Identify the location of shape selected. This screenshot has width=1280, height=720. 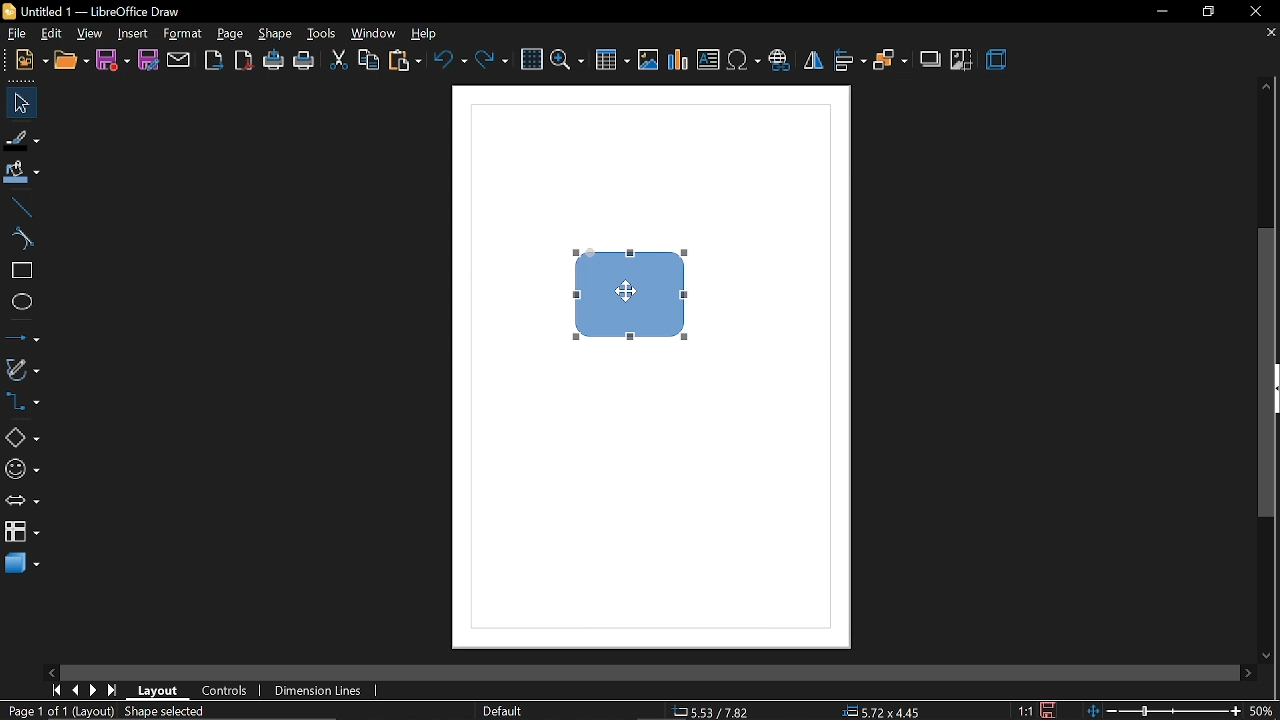
(168, 711).